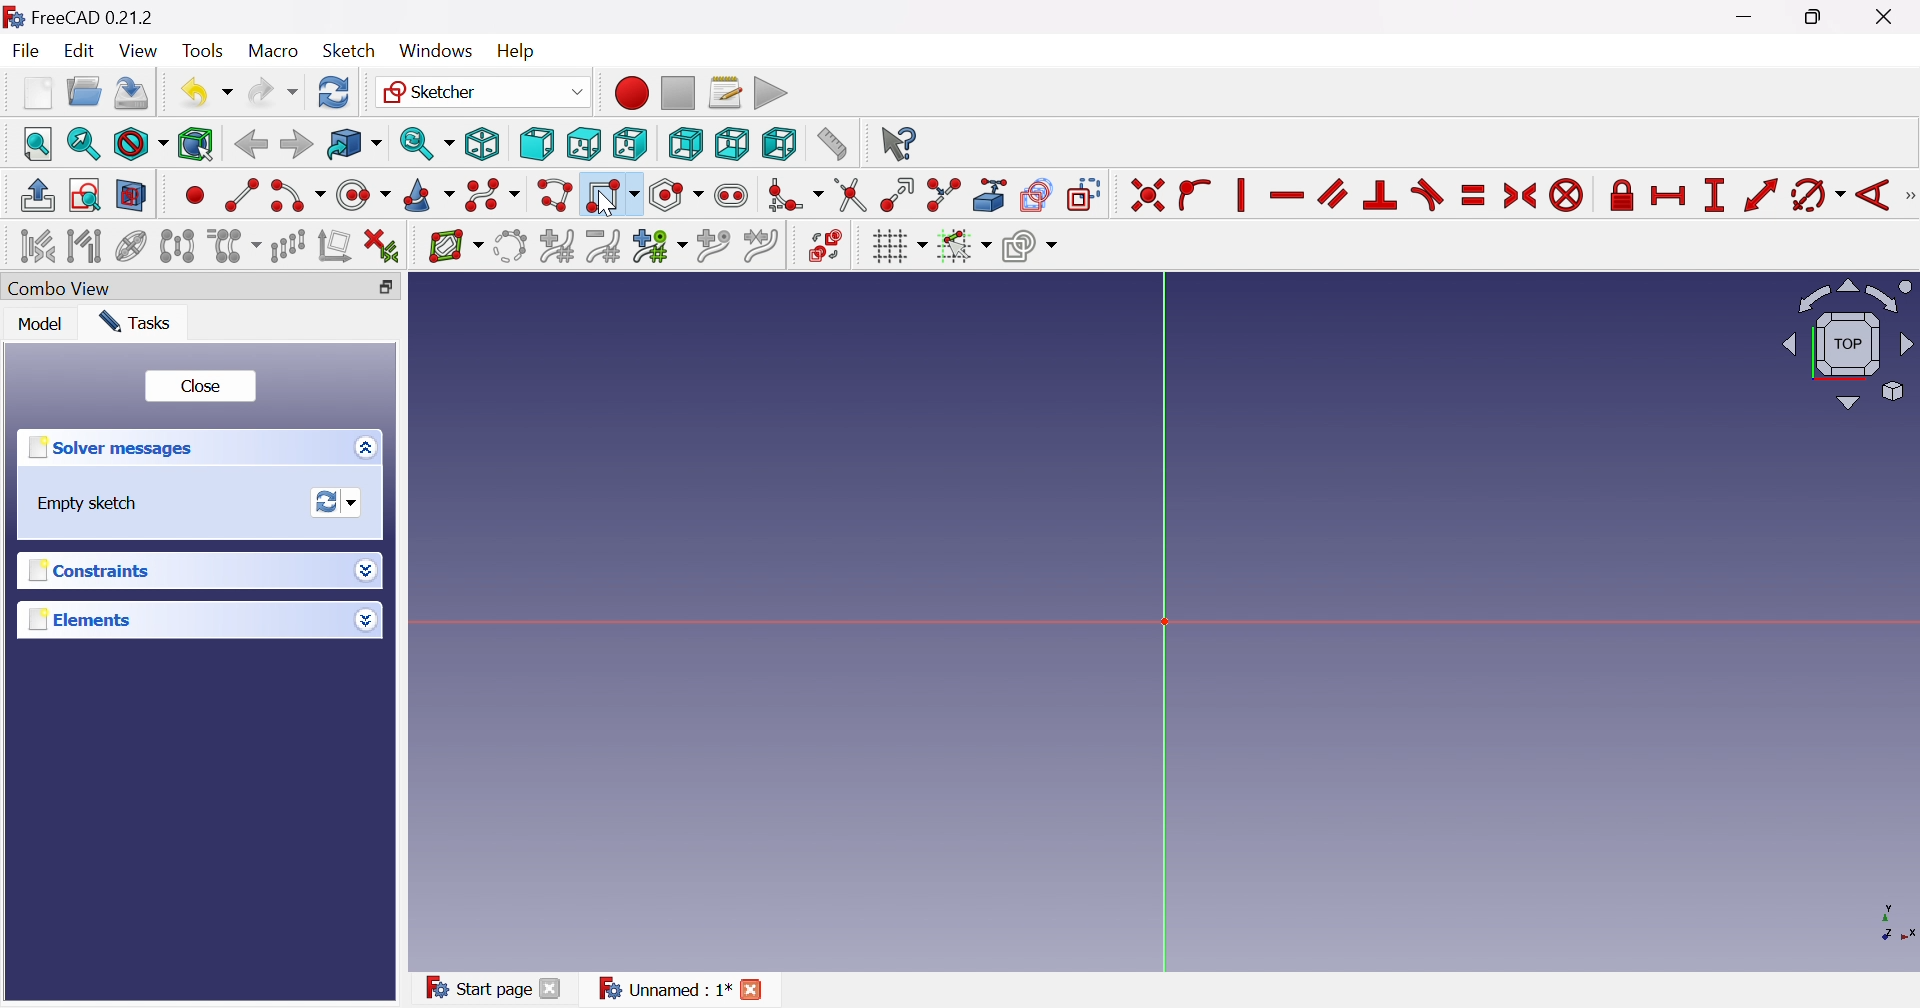  I want to click on Create line, so click(240, 193).